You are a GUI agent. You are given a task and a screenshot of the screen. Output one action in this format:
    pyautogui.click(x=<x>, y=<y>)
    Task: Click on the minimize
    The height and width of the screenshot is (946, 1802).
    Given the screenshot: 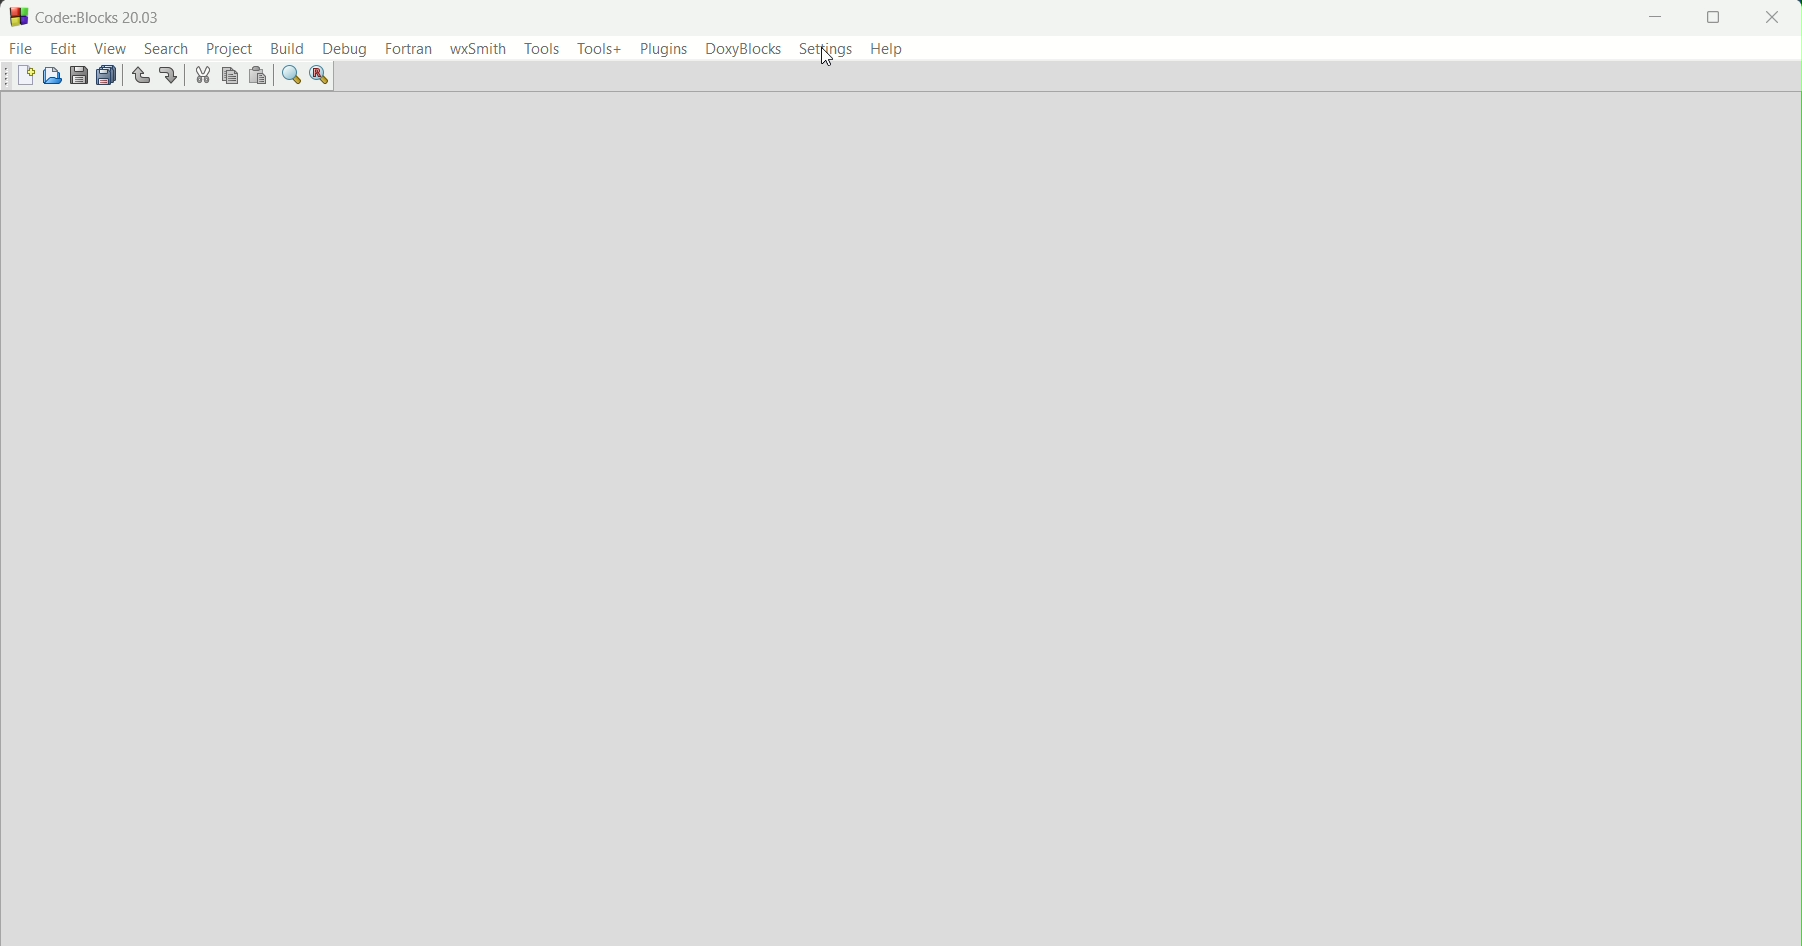 What is the action you would take?
    pyautogui.click(x=1651, y=18)
    